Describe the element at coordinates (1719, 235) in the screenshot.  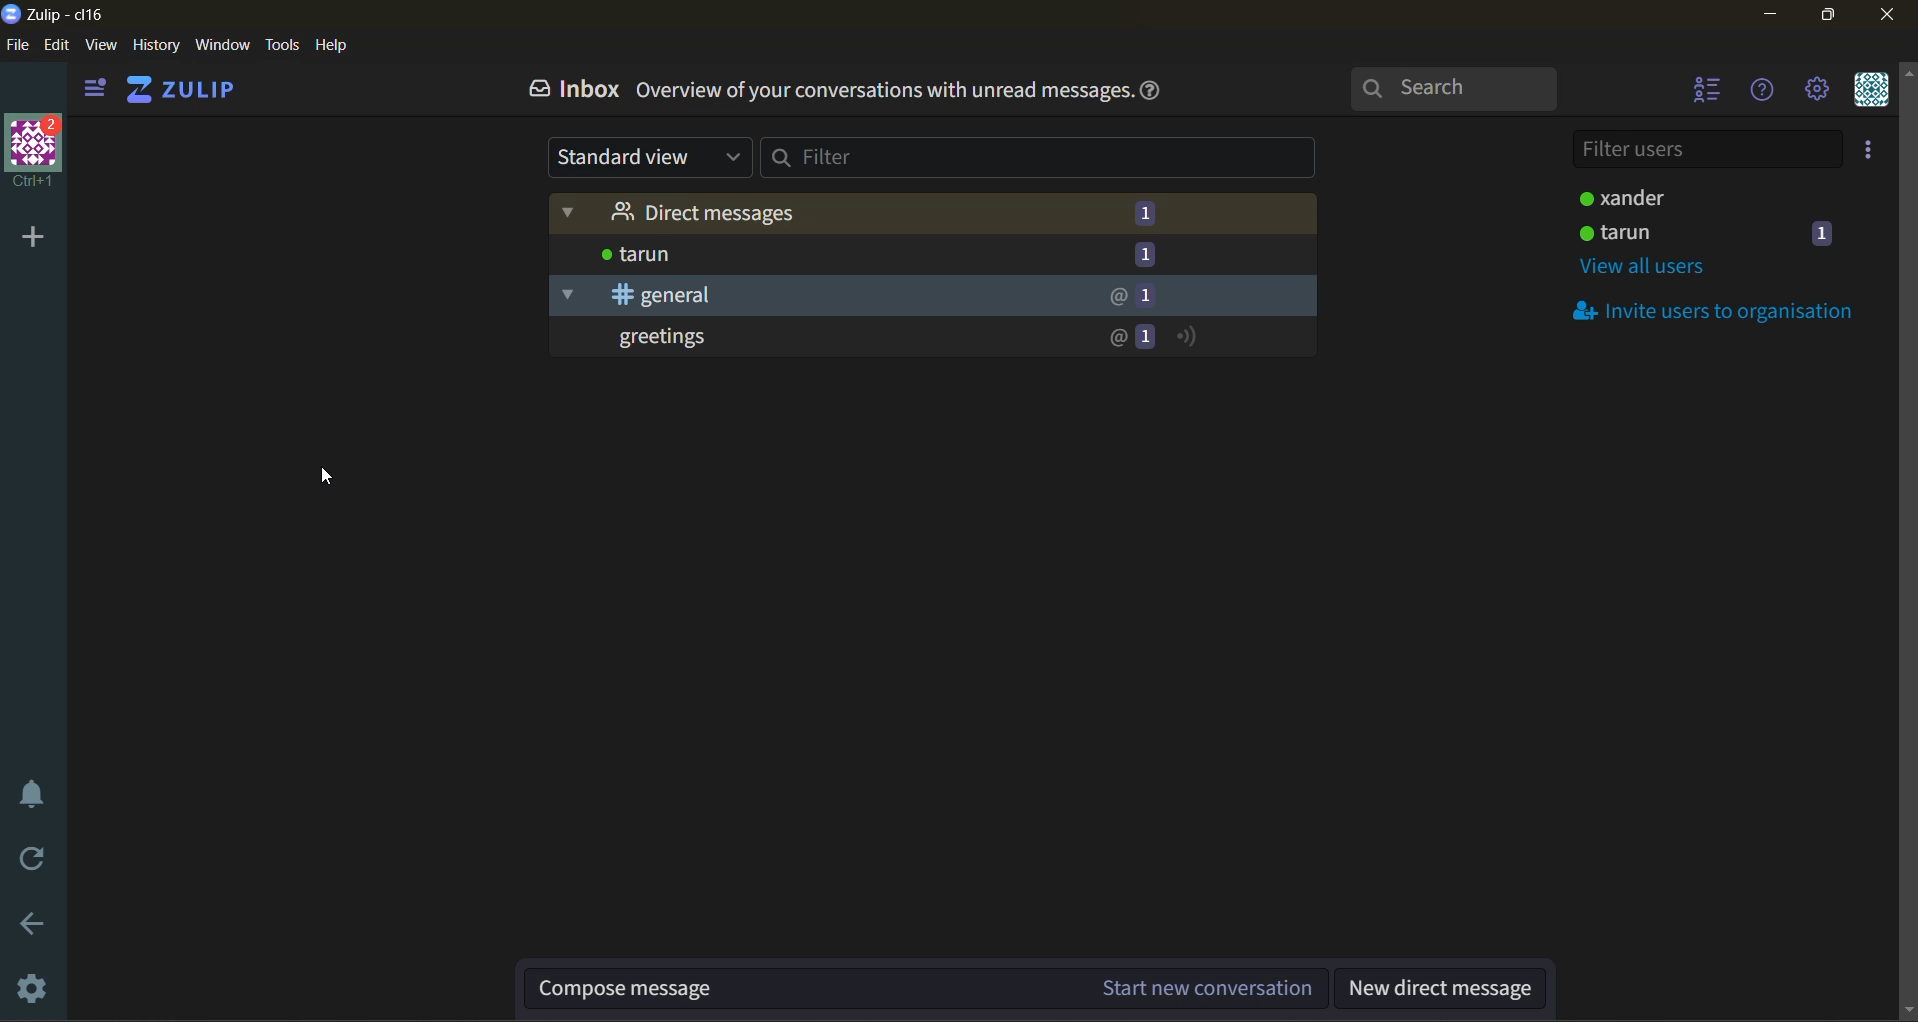
I see `users and status` at that location.